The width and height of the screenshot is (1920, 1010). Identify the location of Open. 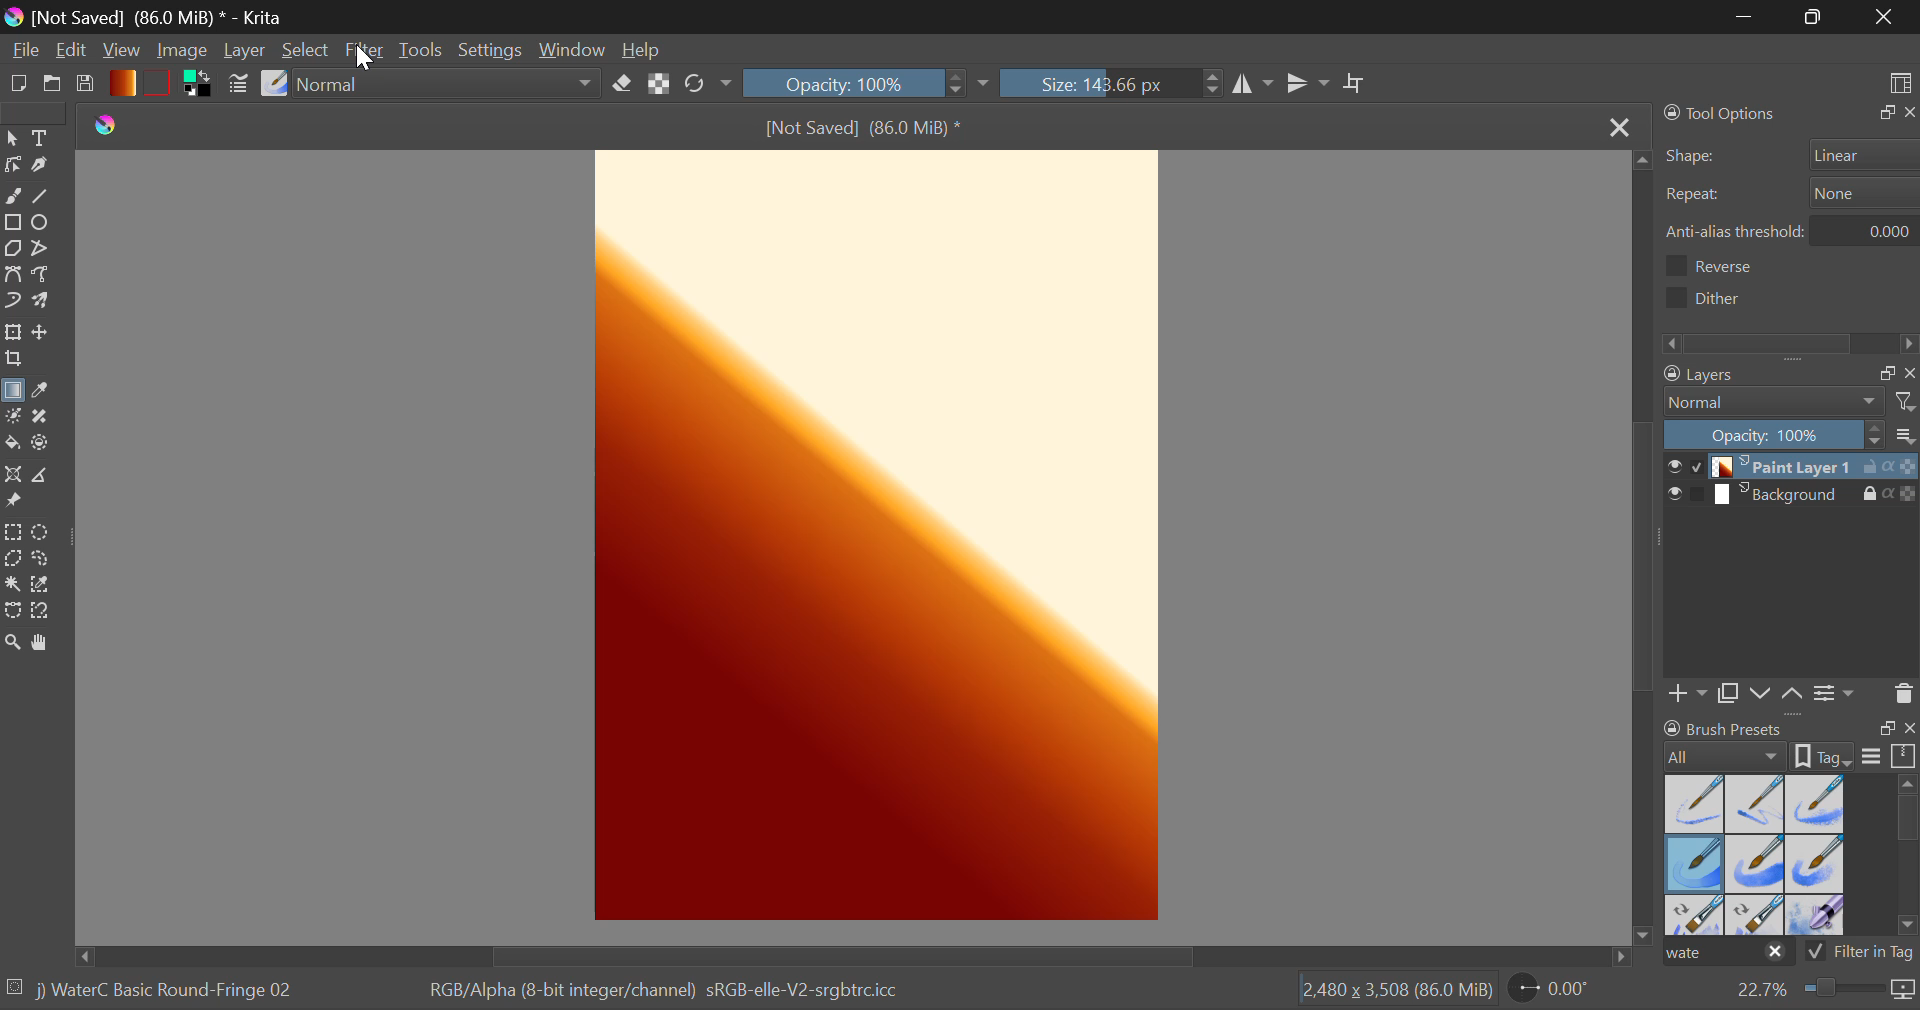
(52, 84).